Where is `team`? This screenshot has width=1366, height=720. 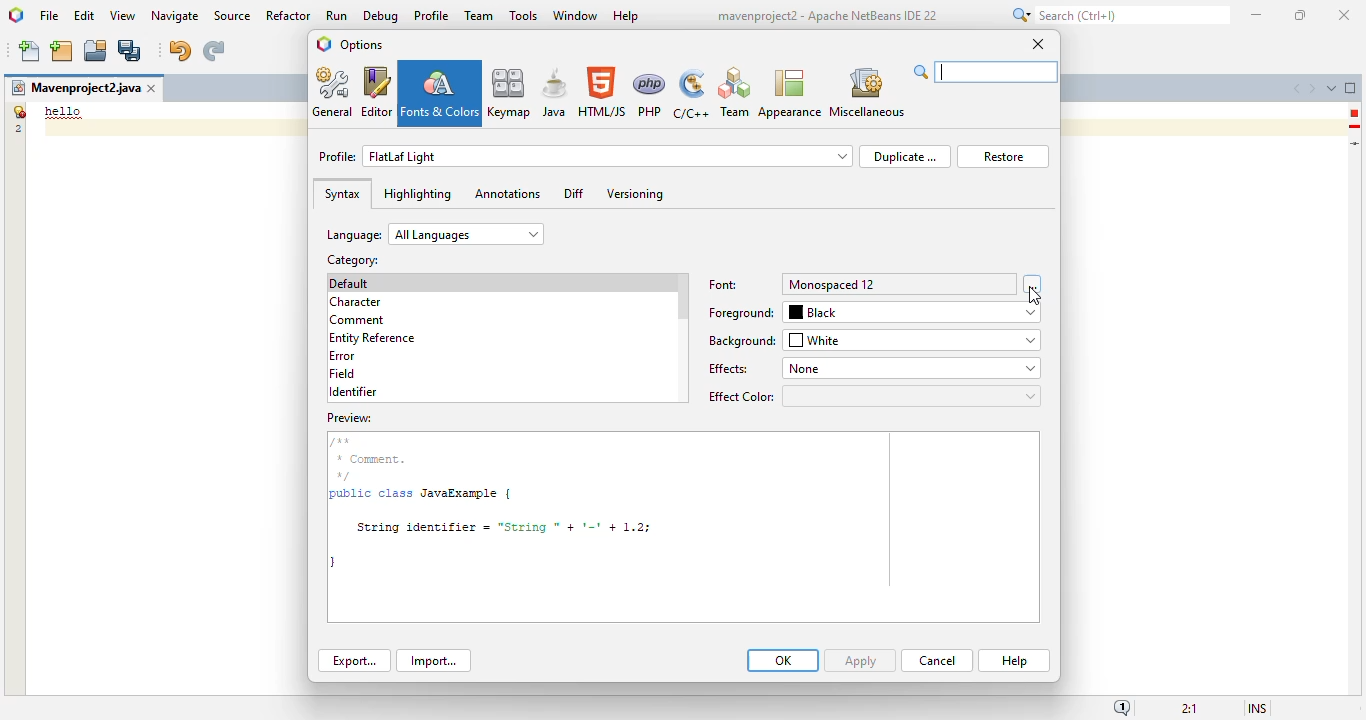 team is located at coordinates (479, 15).